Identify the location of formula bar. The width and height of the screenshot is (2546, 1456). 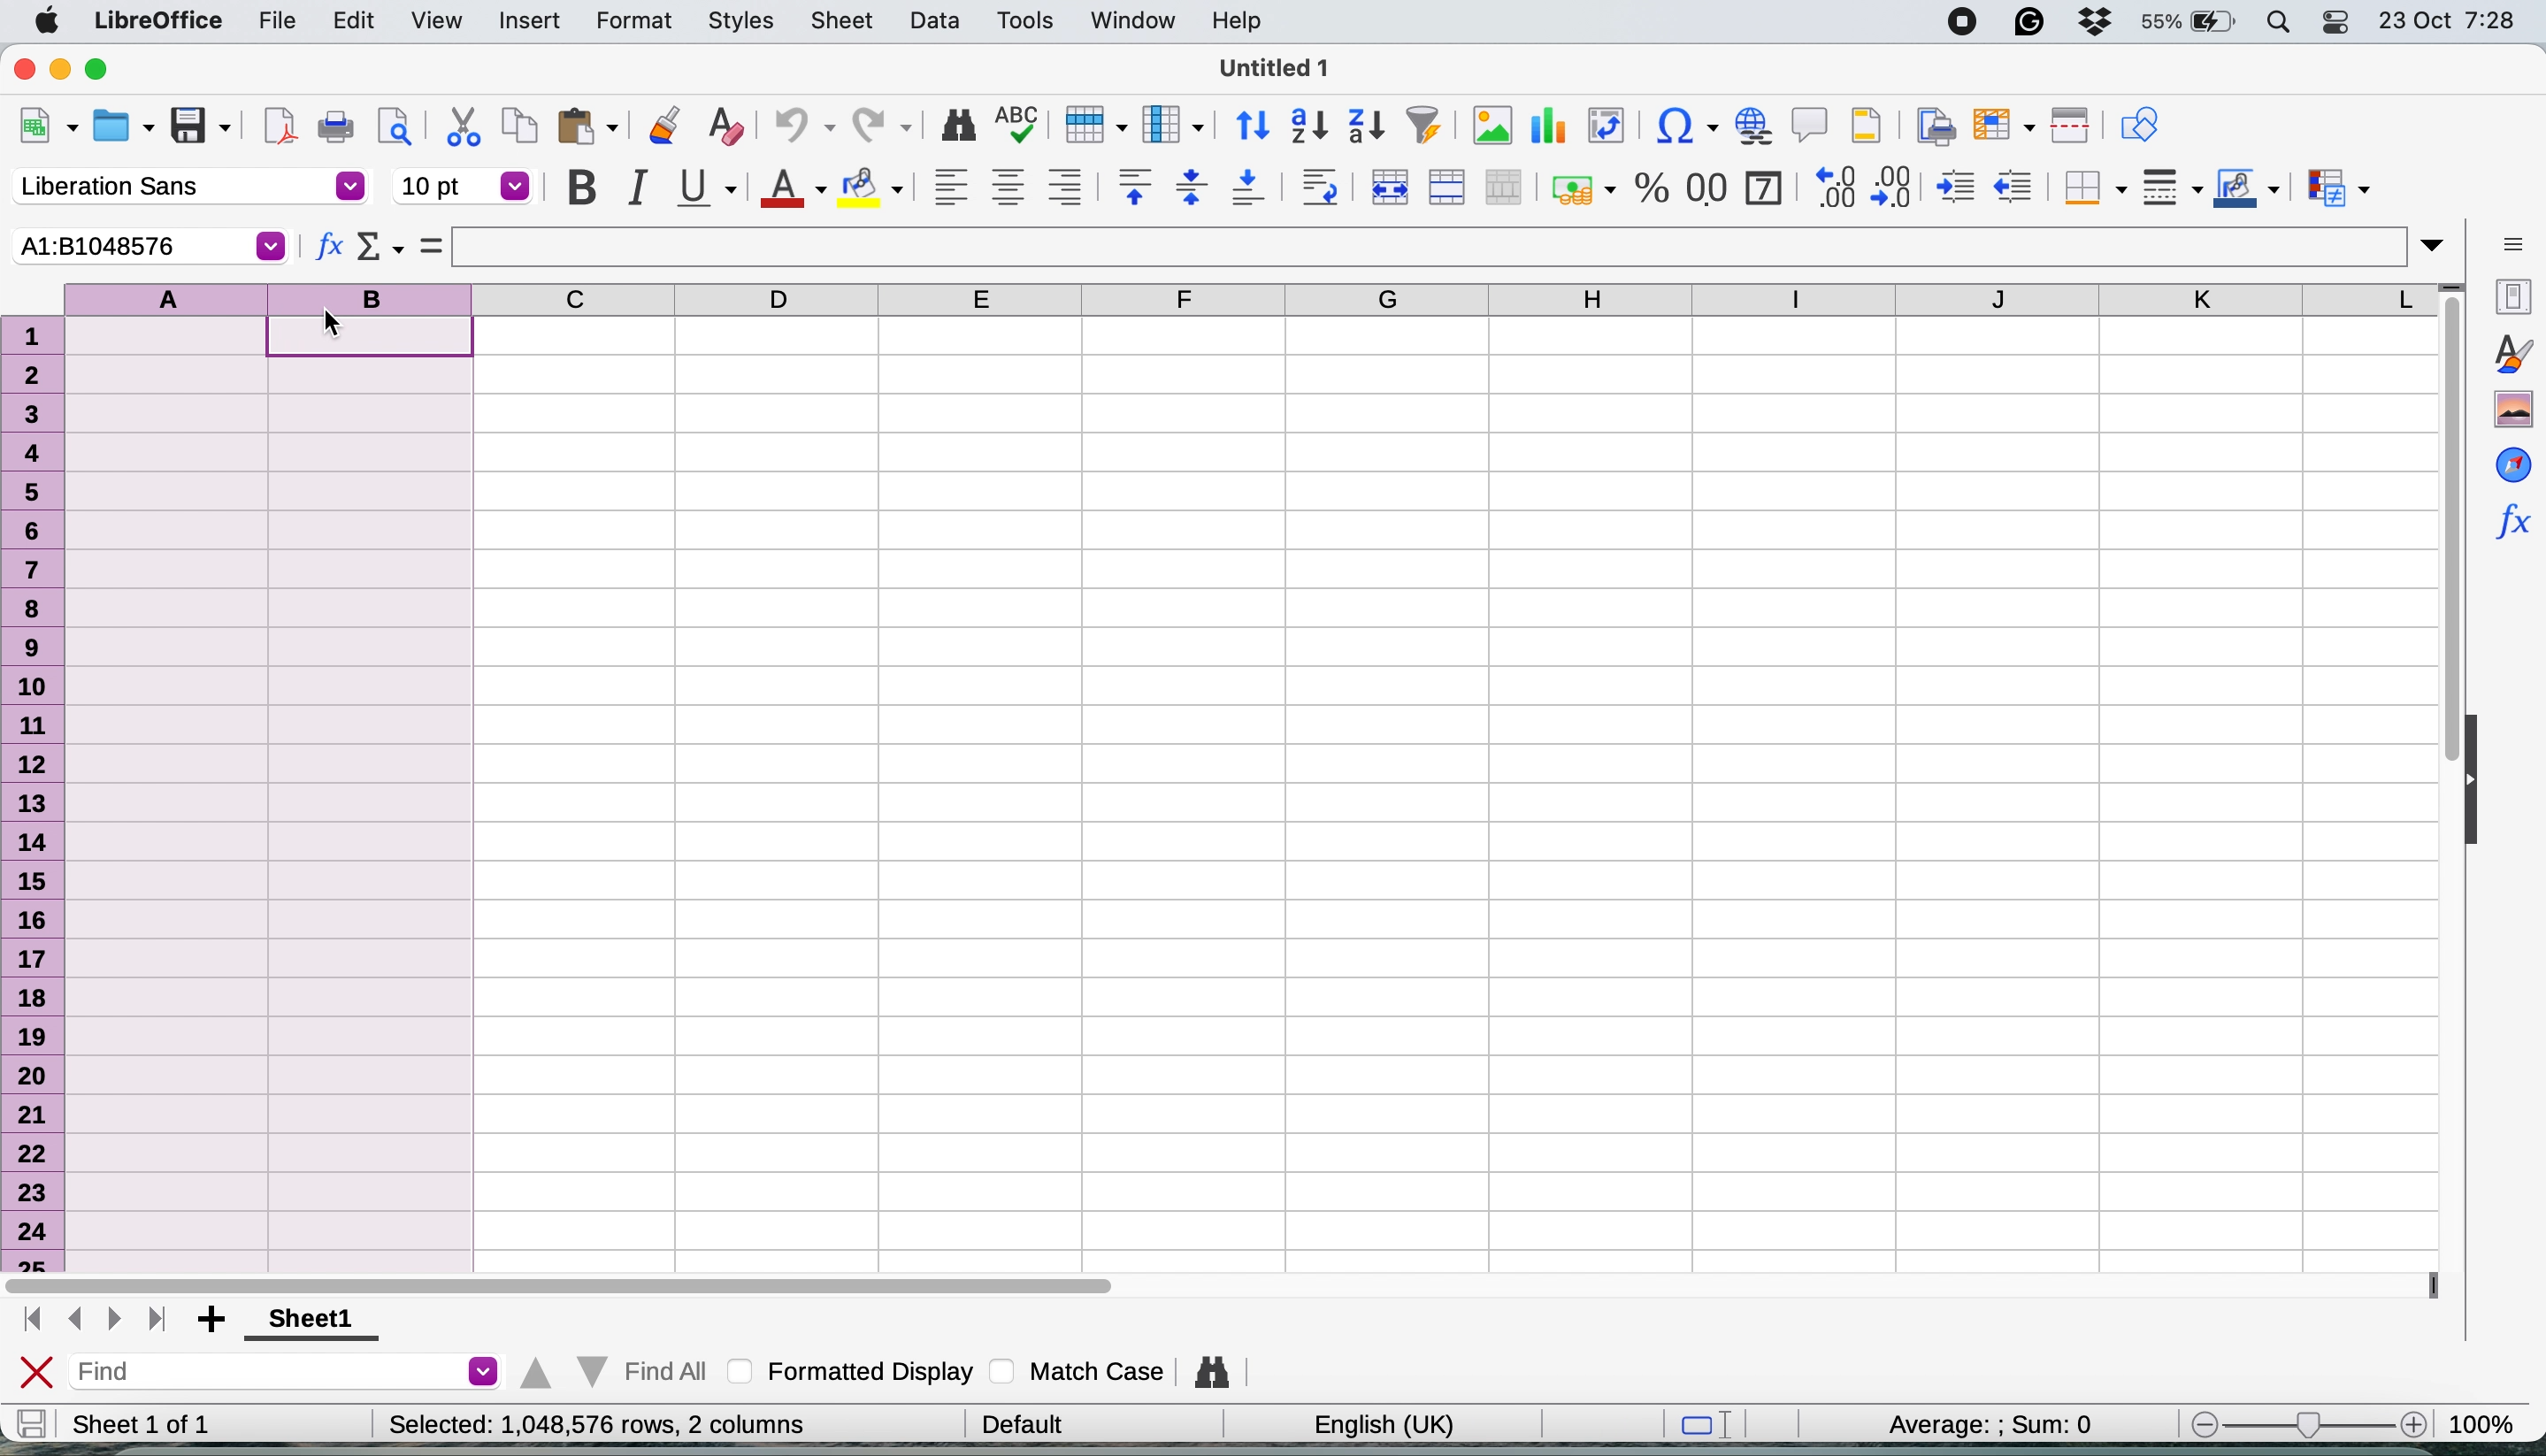
(1438, 246).